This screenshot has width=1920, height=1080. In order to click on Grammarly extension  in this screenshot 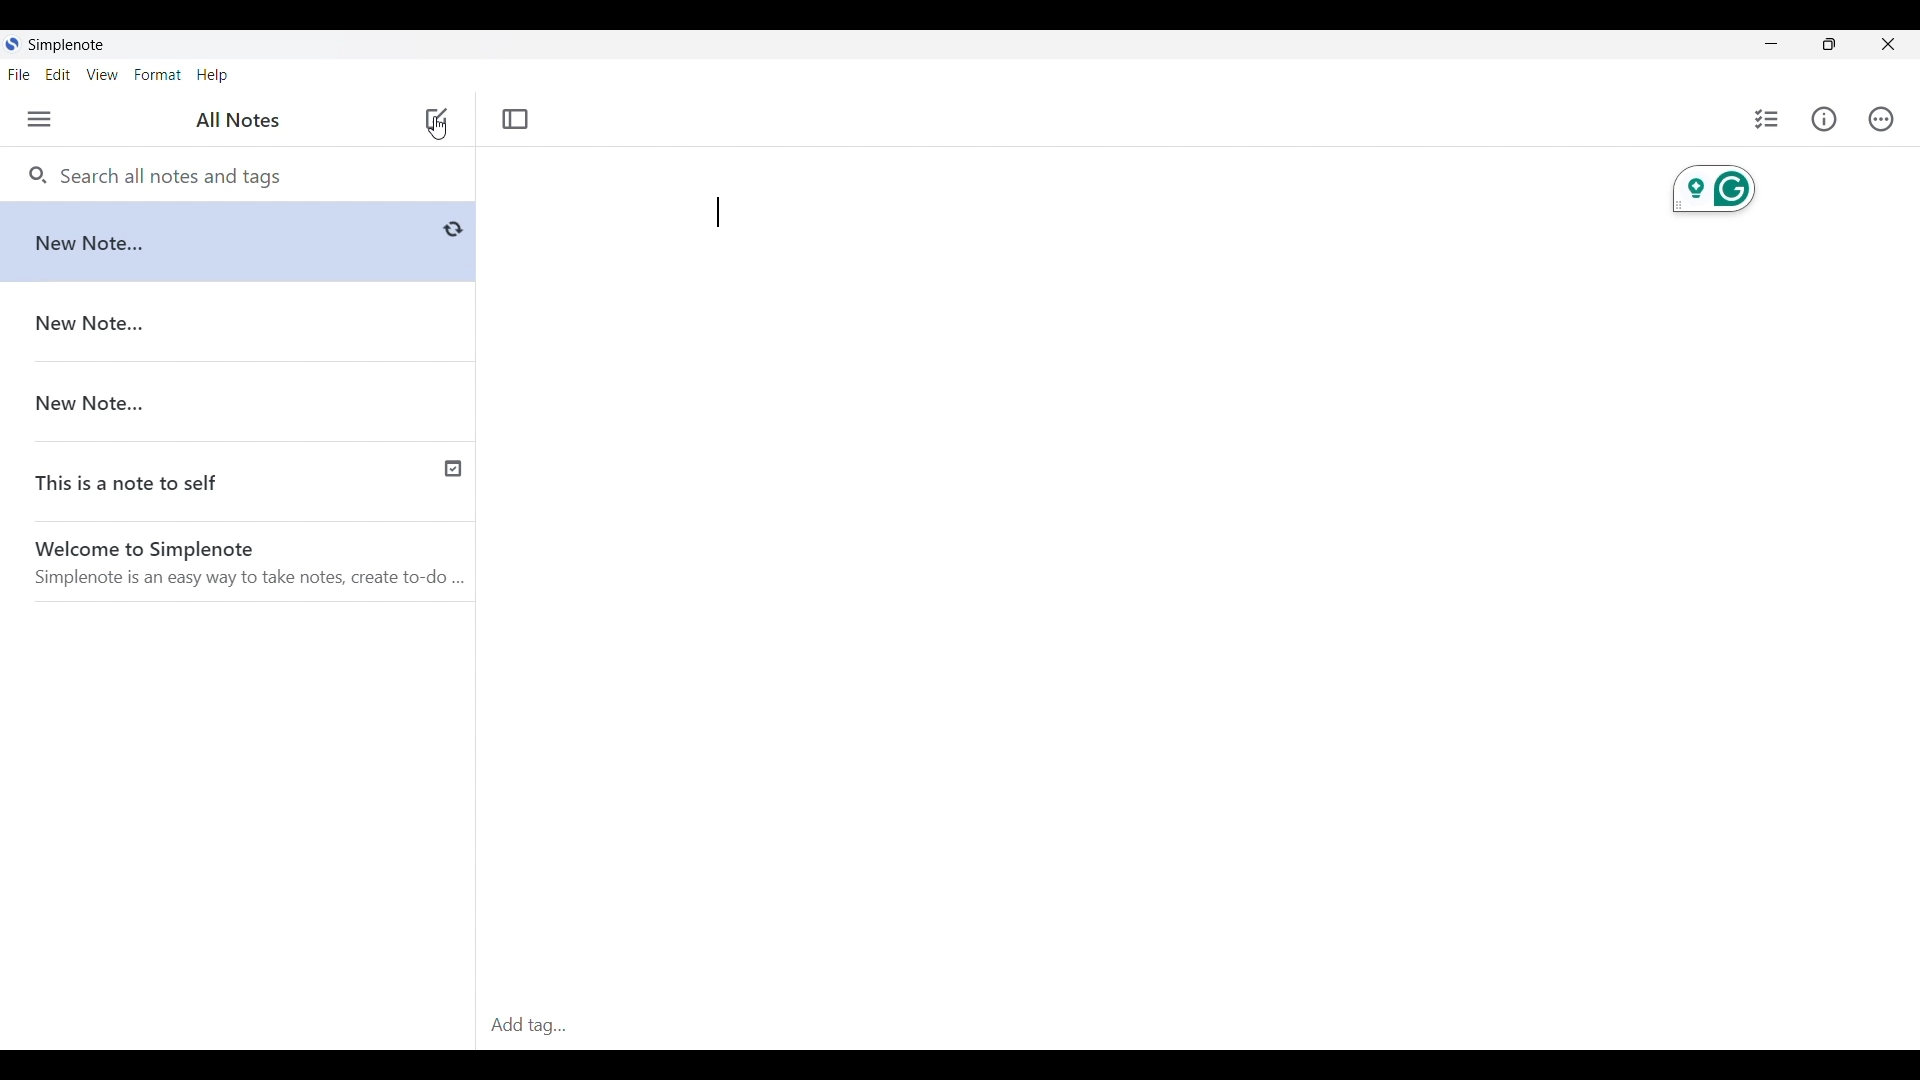, I will do `click(1714, 189)`.